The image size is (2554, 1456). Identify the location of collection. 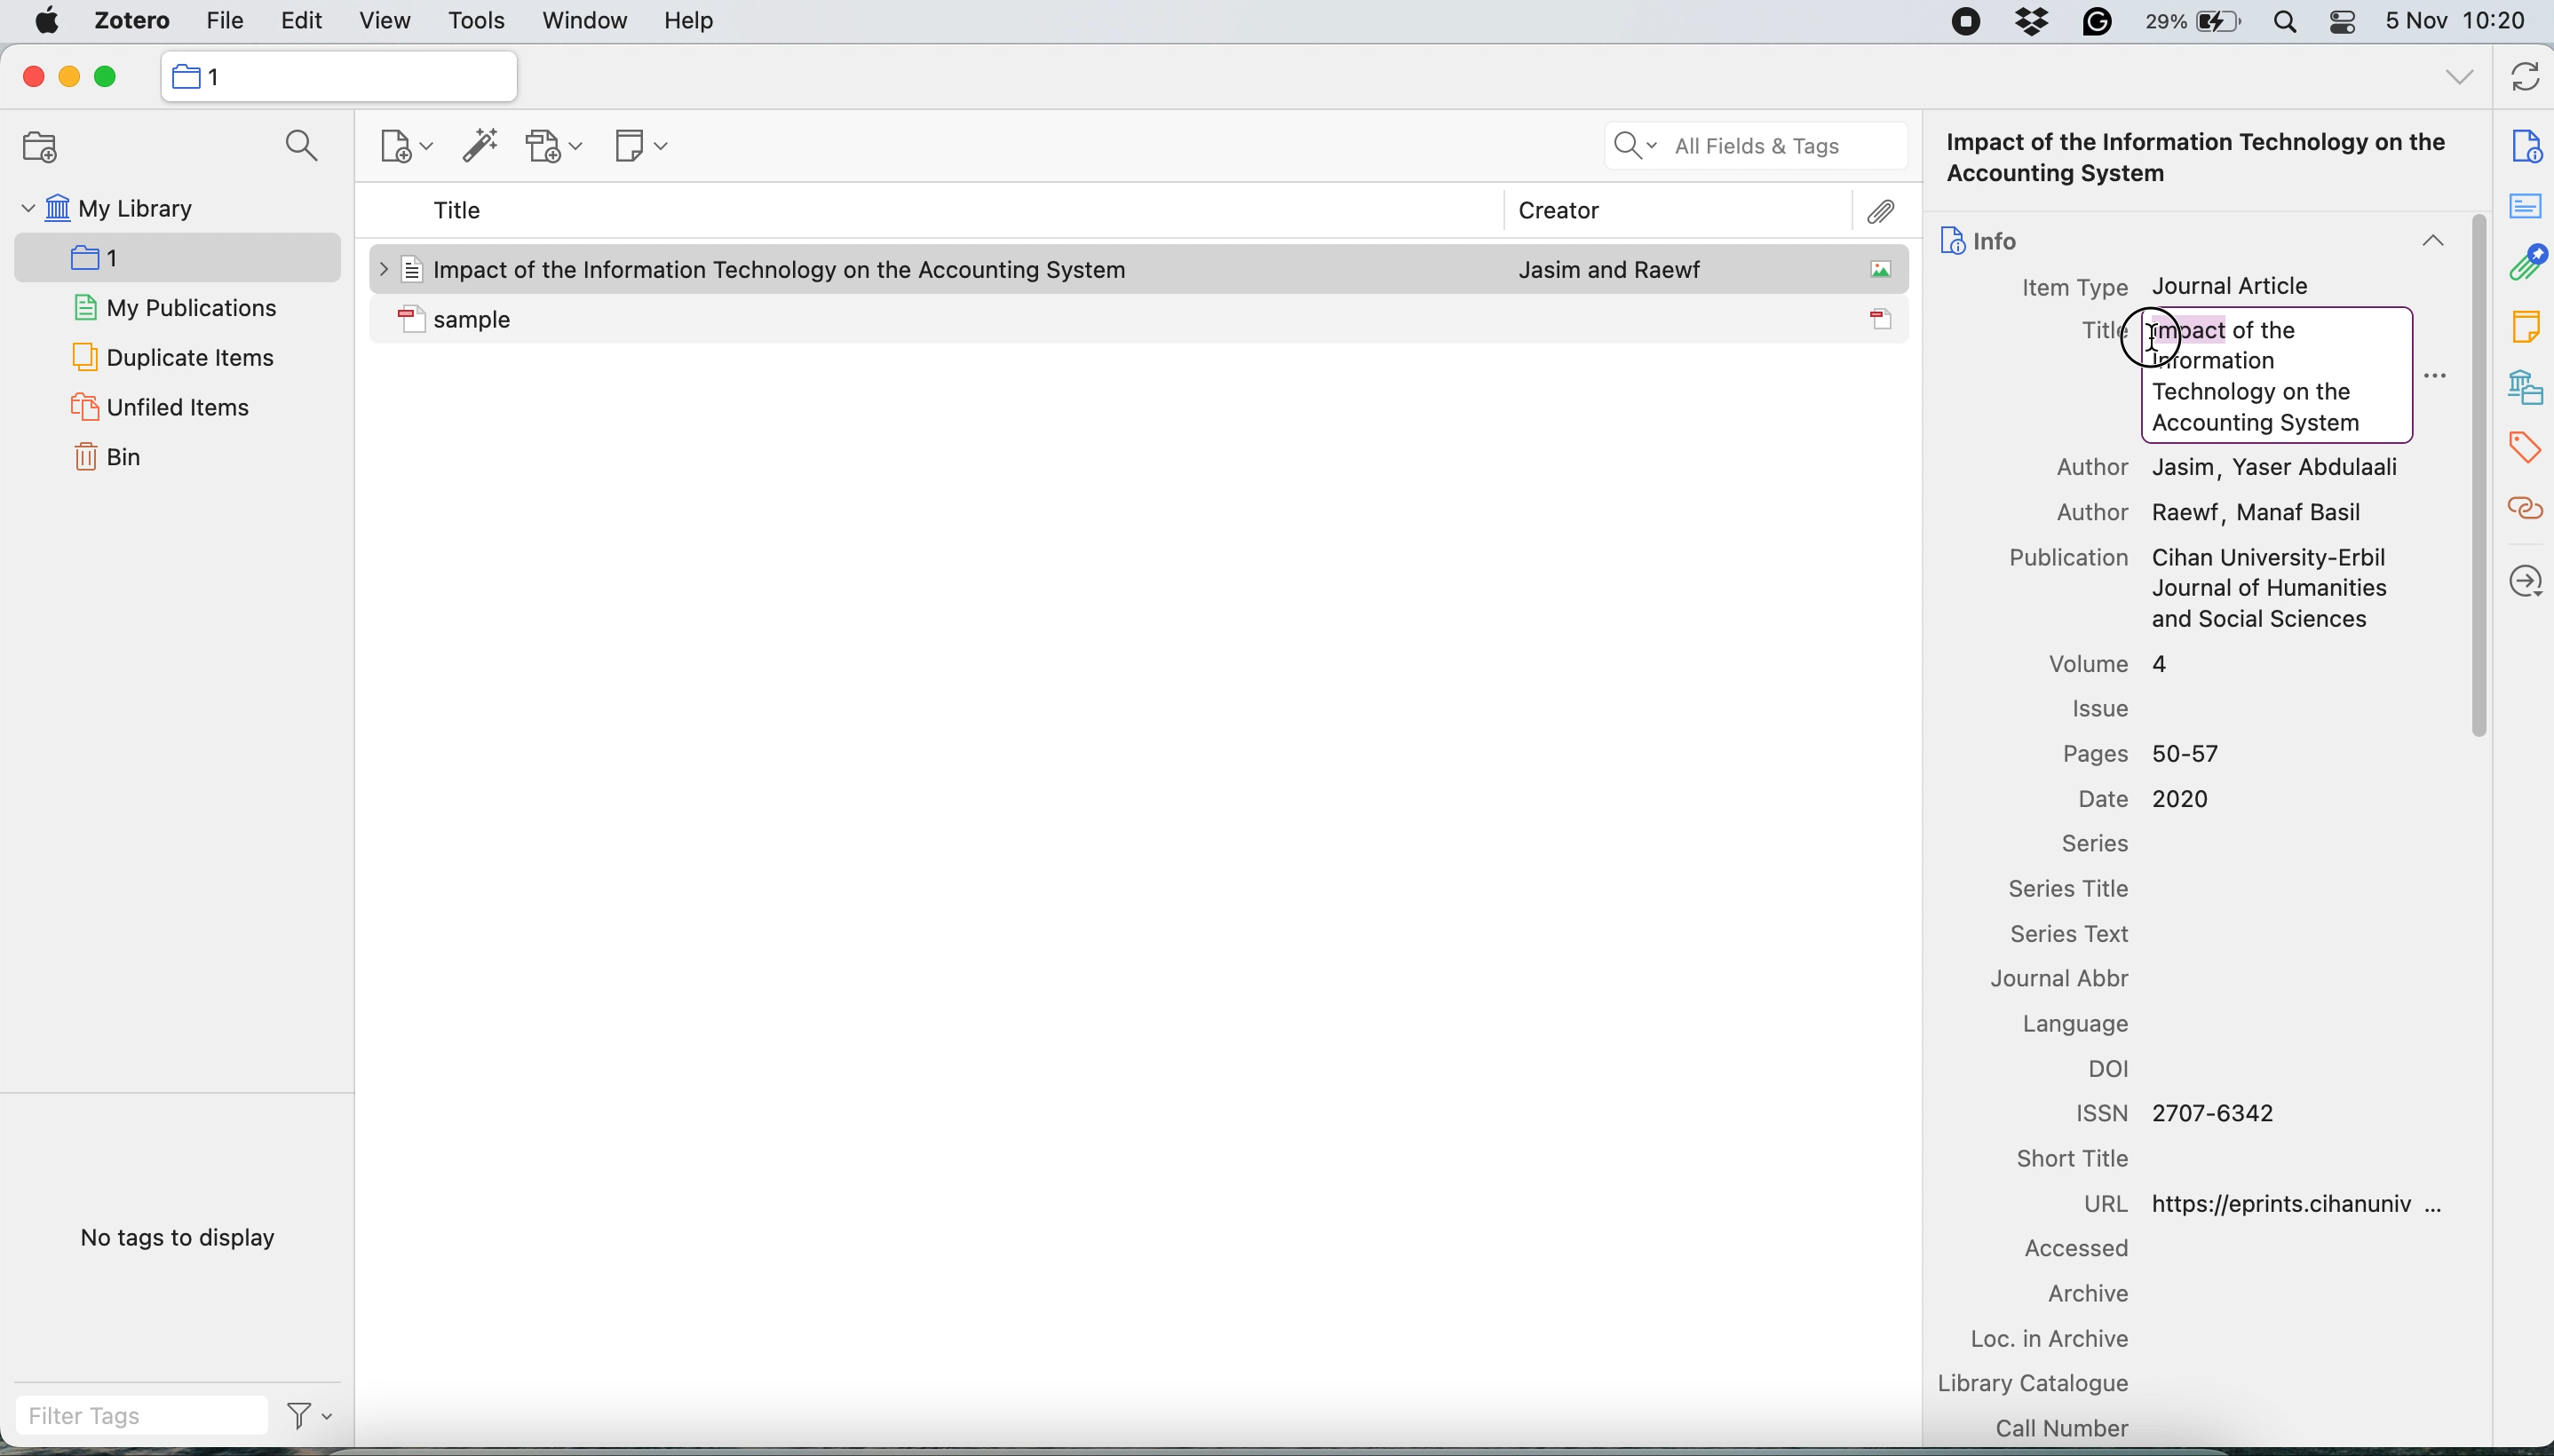
(219, 77).